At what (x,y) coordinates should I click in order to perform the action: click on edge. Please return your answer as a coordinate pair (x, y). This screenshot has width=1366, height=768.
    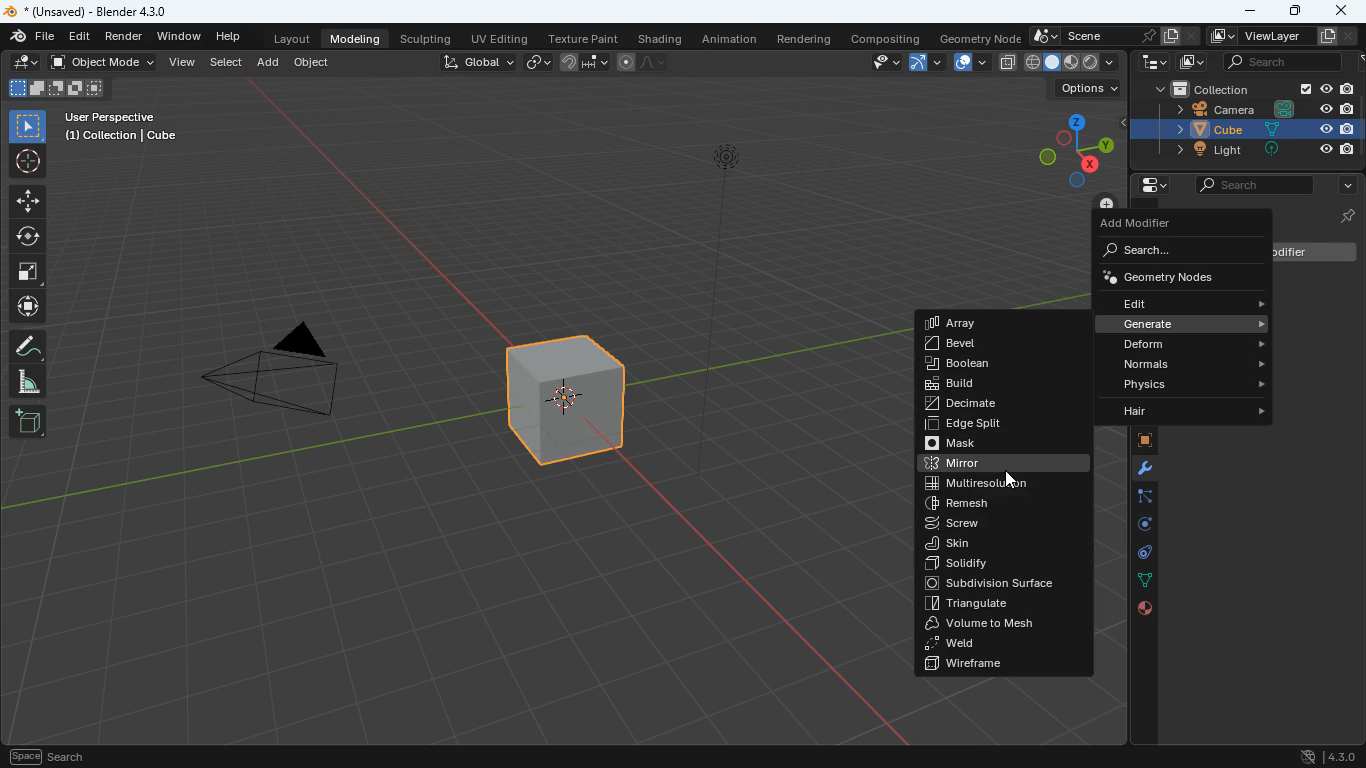
    Looking at the image, I should click on (1137, 499).